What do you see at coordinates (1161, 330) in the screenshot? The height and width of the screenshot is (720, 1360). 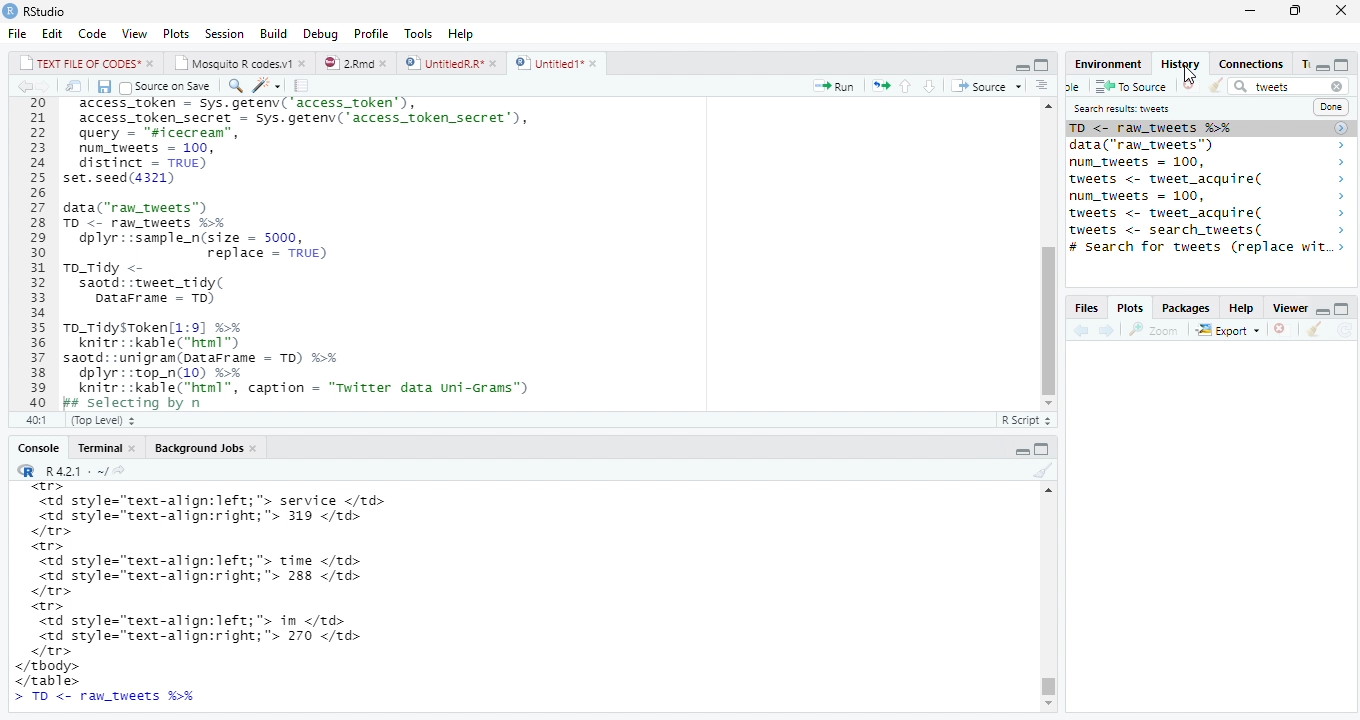 I see `Zoom ` at bounding box center [1161, 330].